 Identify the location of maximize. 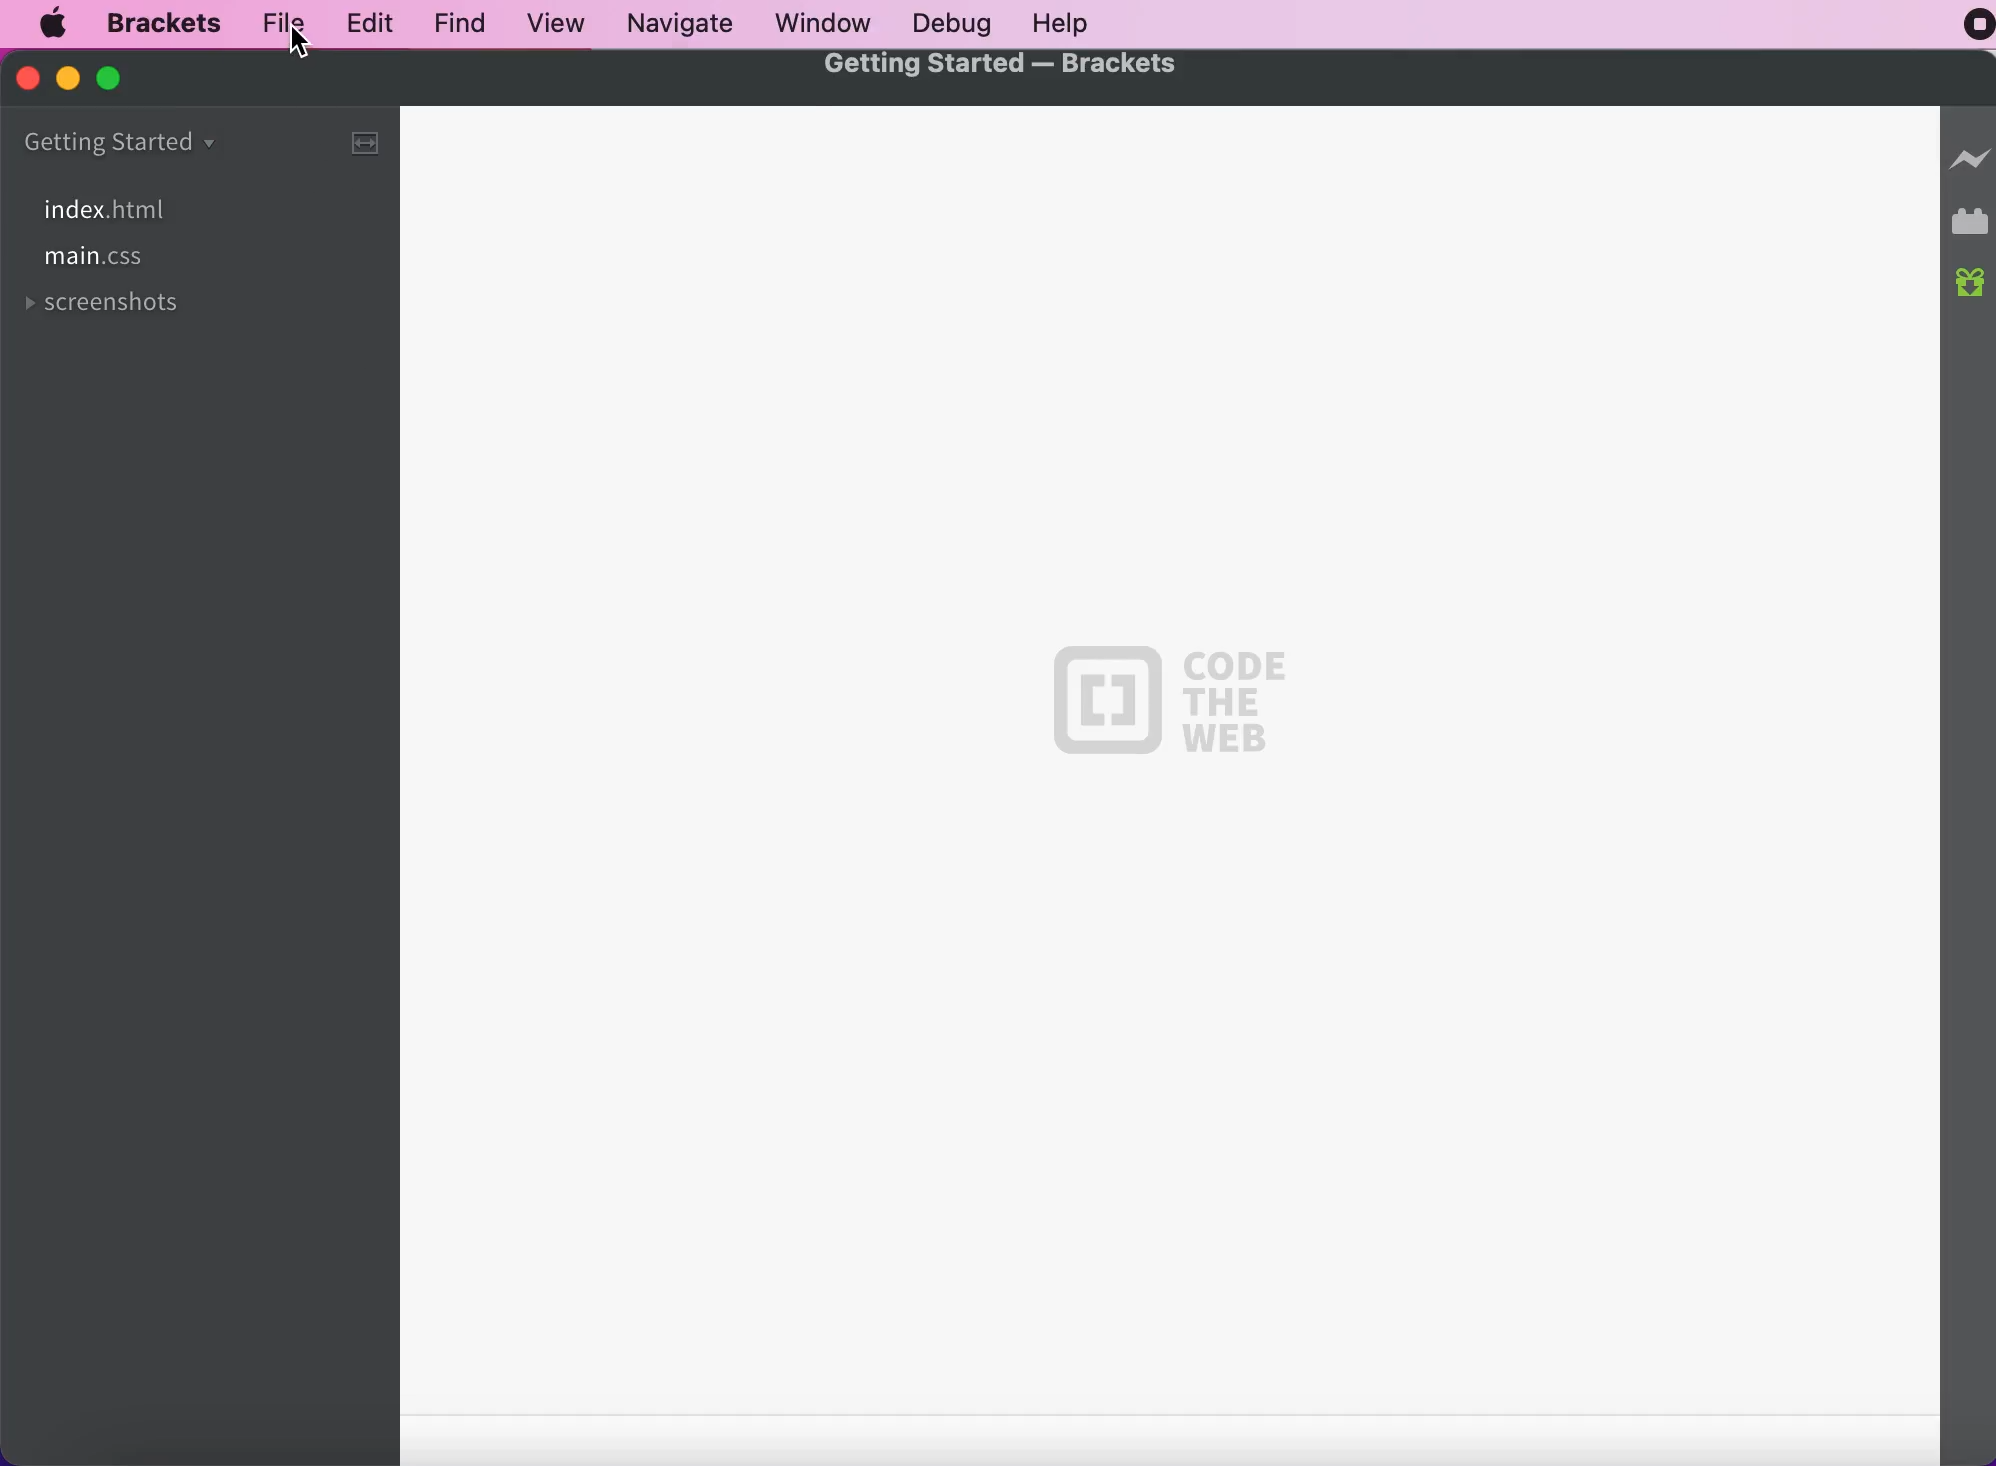
(119, 85).